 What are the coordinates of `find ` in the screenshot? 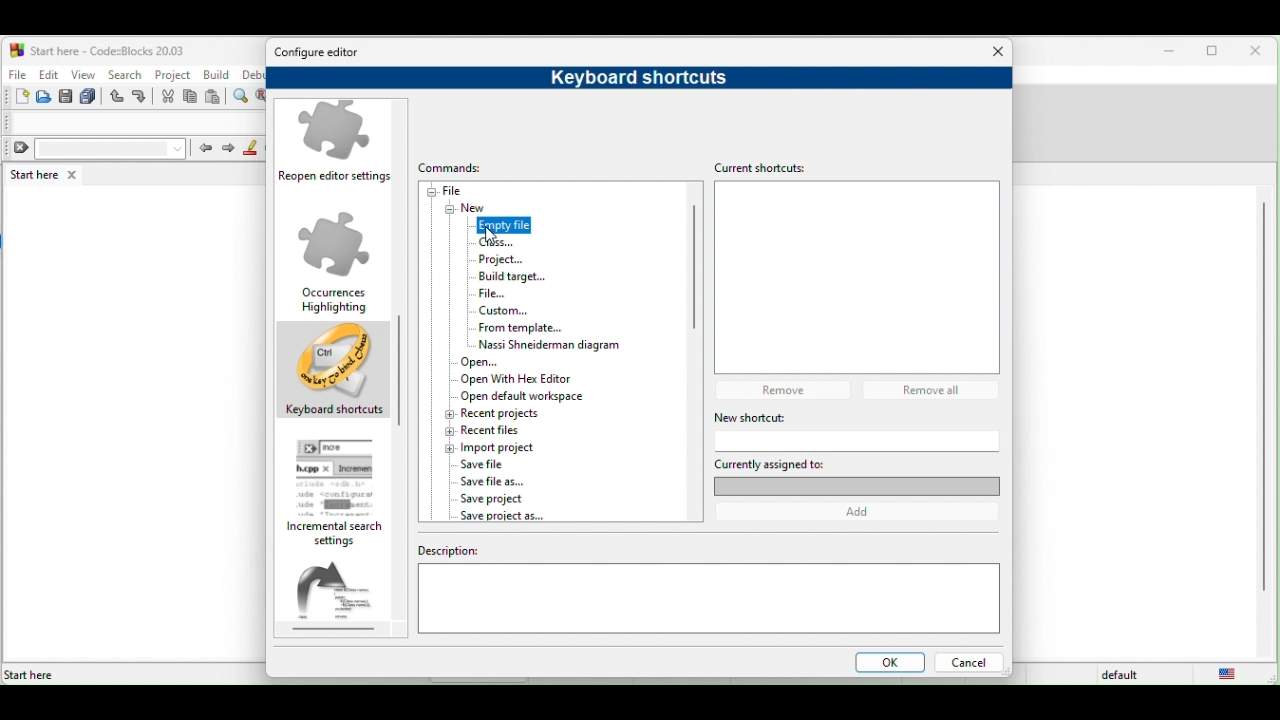 It's located at (243, 97).